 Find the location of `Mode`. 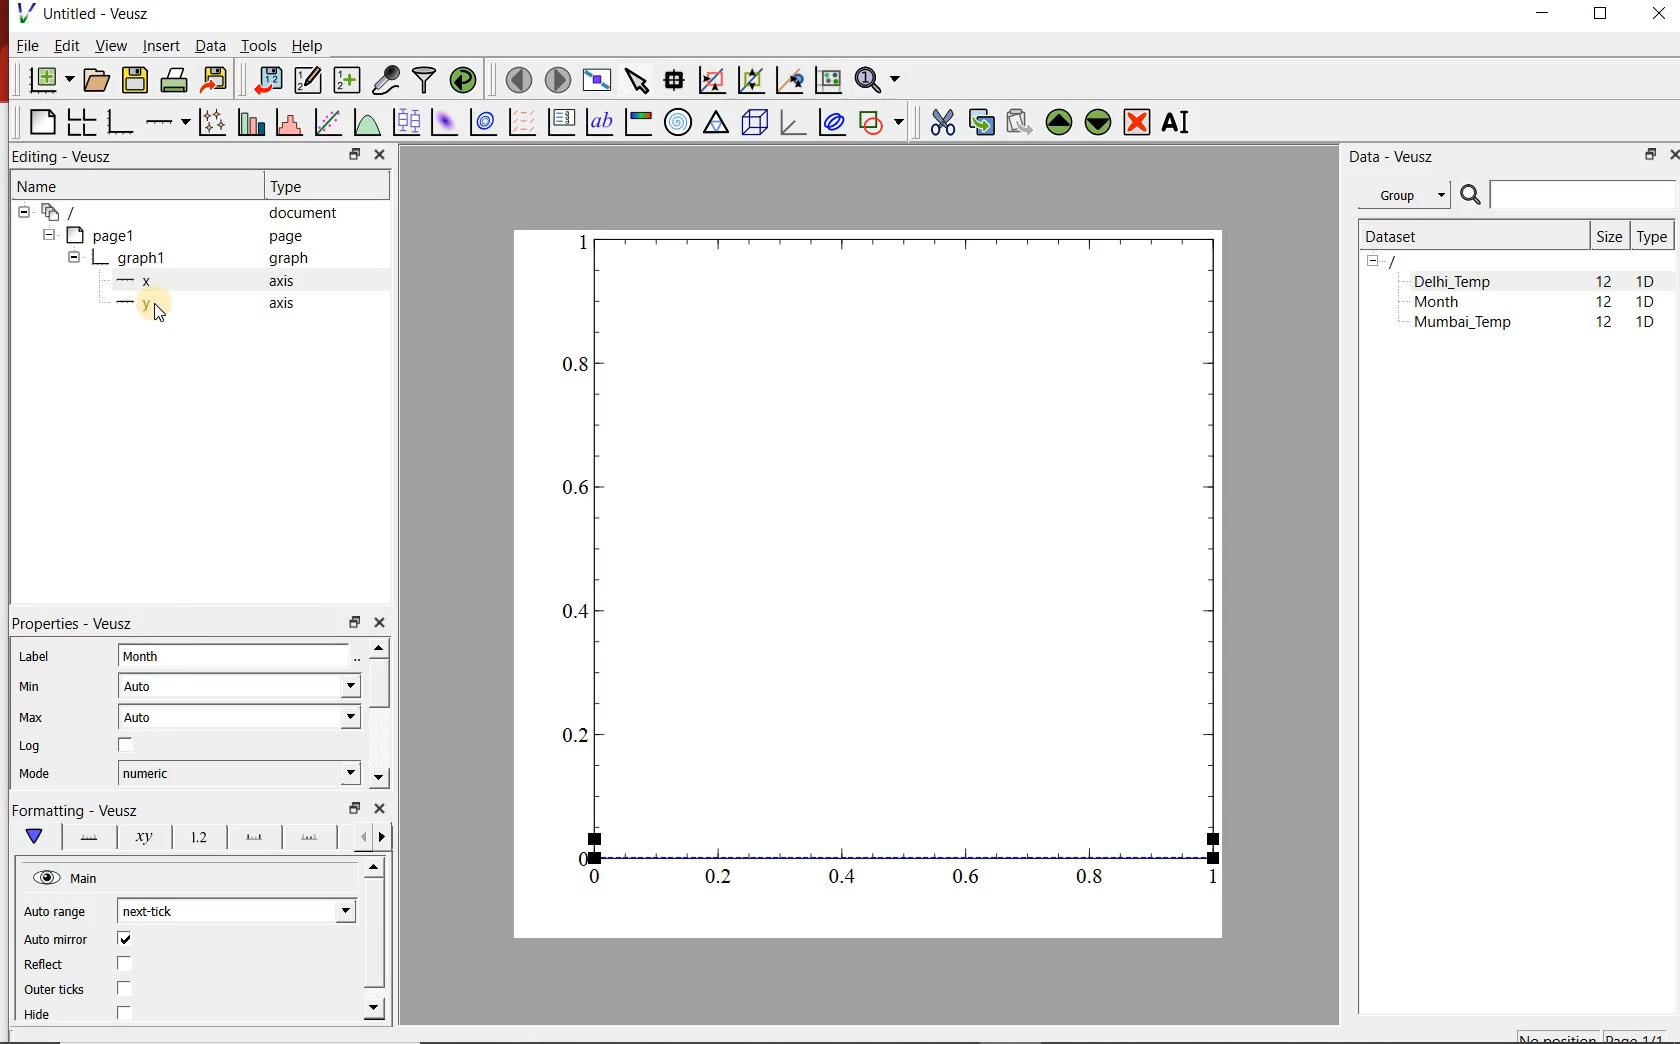

Mode is located at coordinates (34, 776).